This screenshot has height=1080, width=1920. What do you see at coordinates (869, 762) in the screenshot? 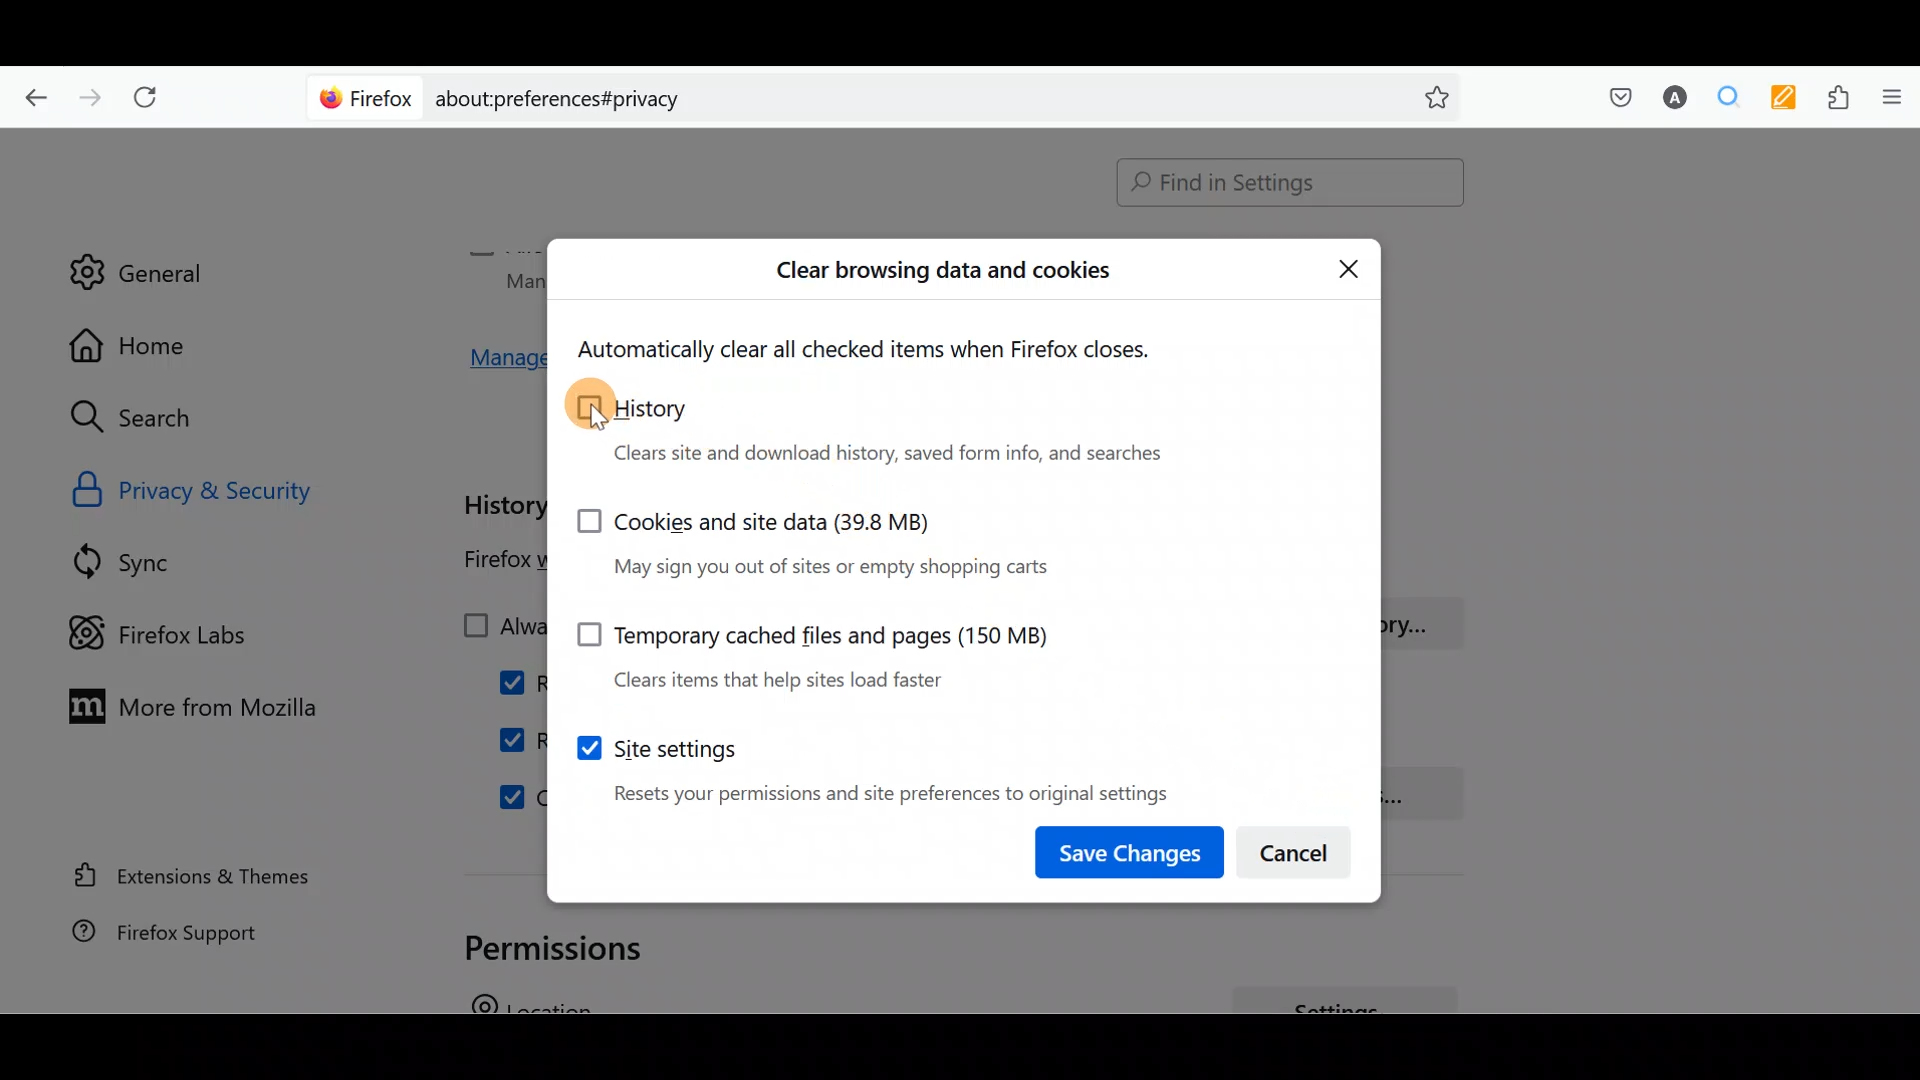
I see `Site settings` at bounding box center [869, 762].